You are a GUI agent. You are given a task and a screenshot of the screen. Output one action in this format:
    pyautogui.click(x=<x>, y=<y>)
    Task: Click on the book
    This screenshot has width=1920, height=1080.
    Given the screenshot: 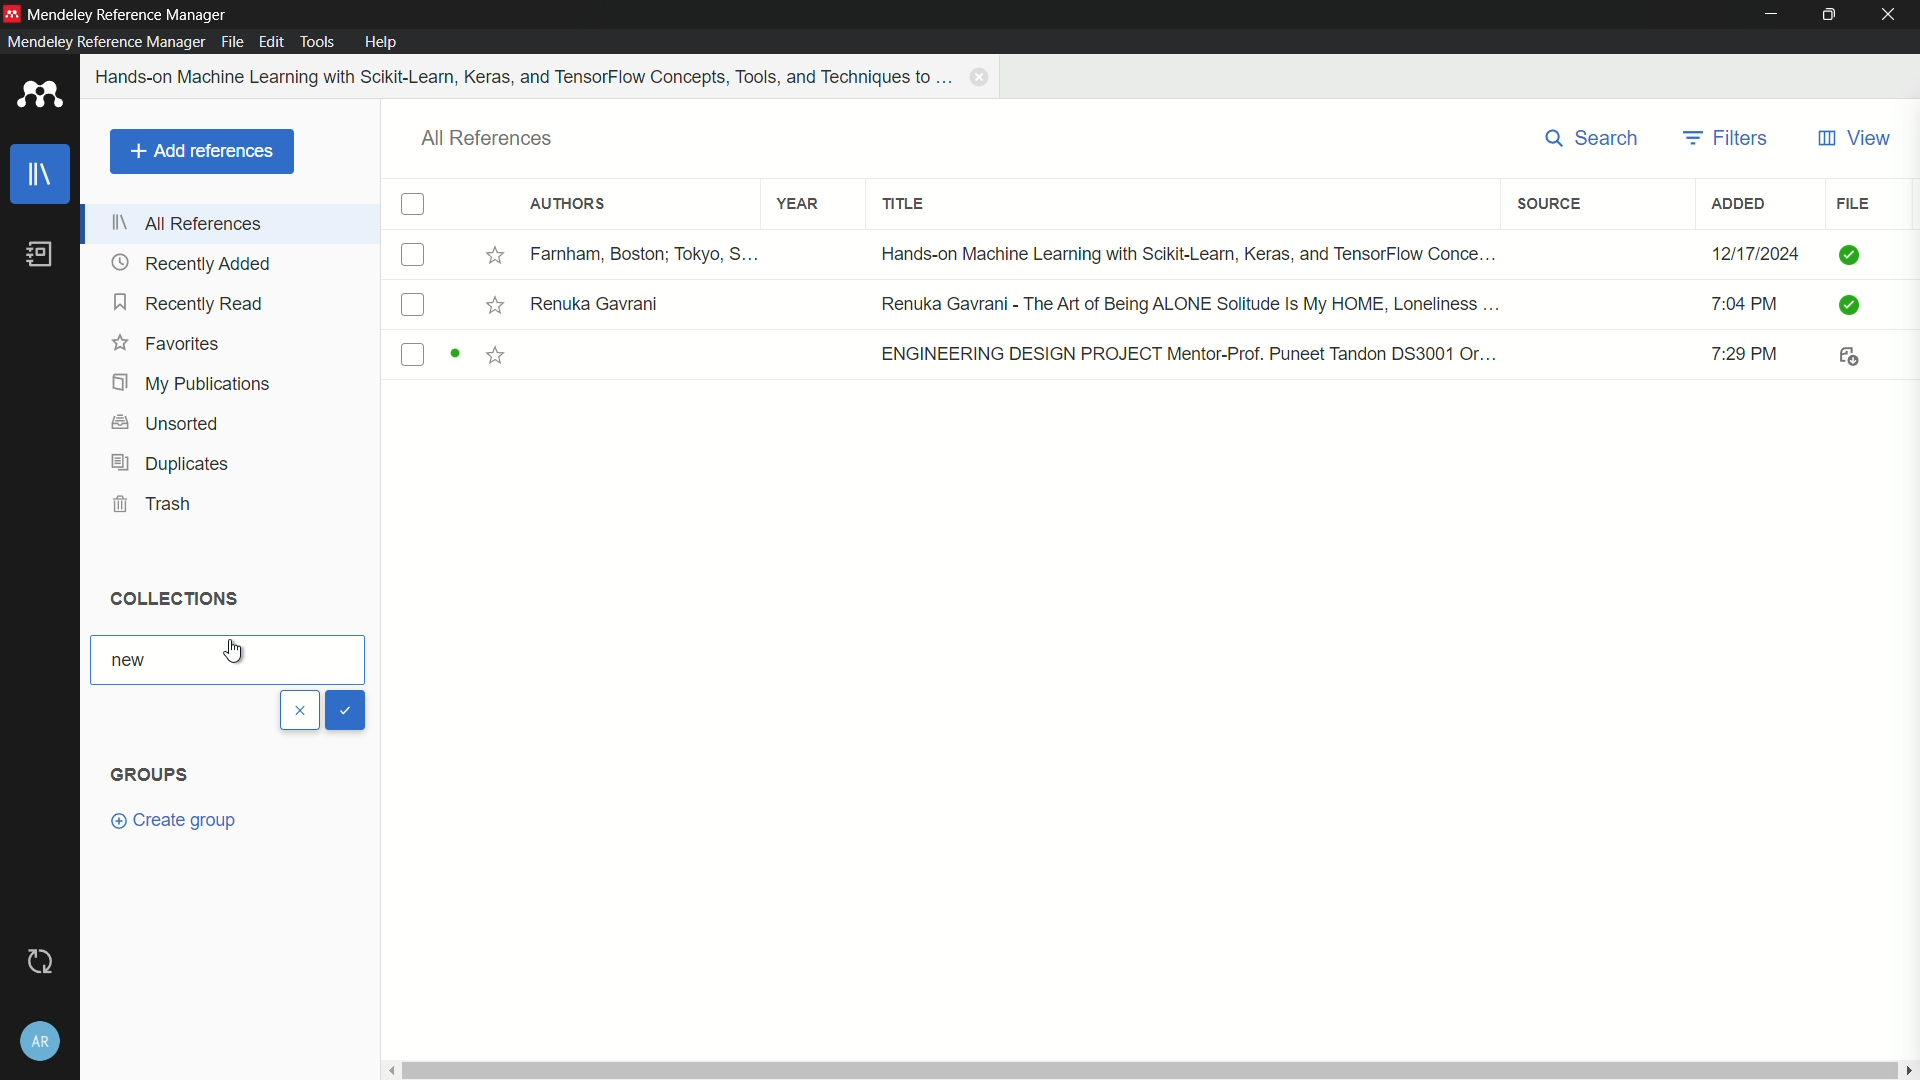 What is the action you would take?
    pyautogui.click(x=39, y=255)
    